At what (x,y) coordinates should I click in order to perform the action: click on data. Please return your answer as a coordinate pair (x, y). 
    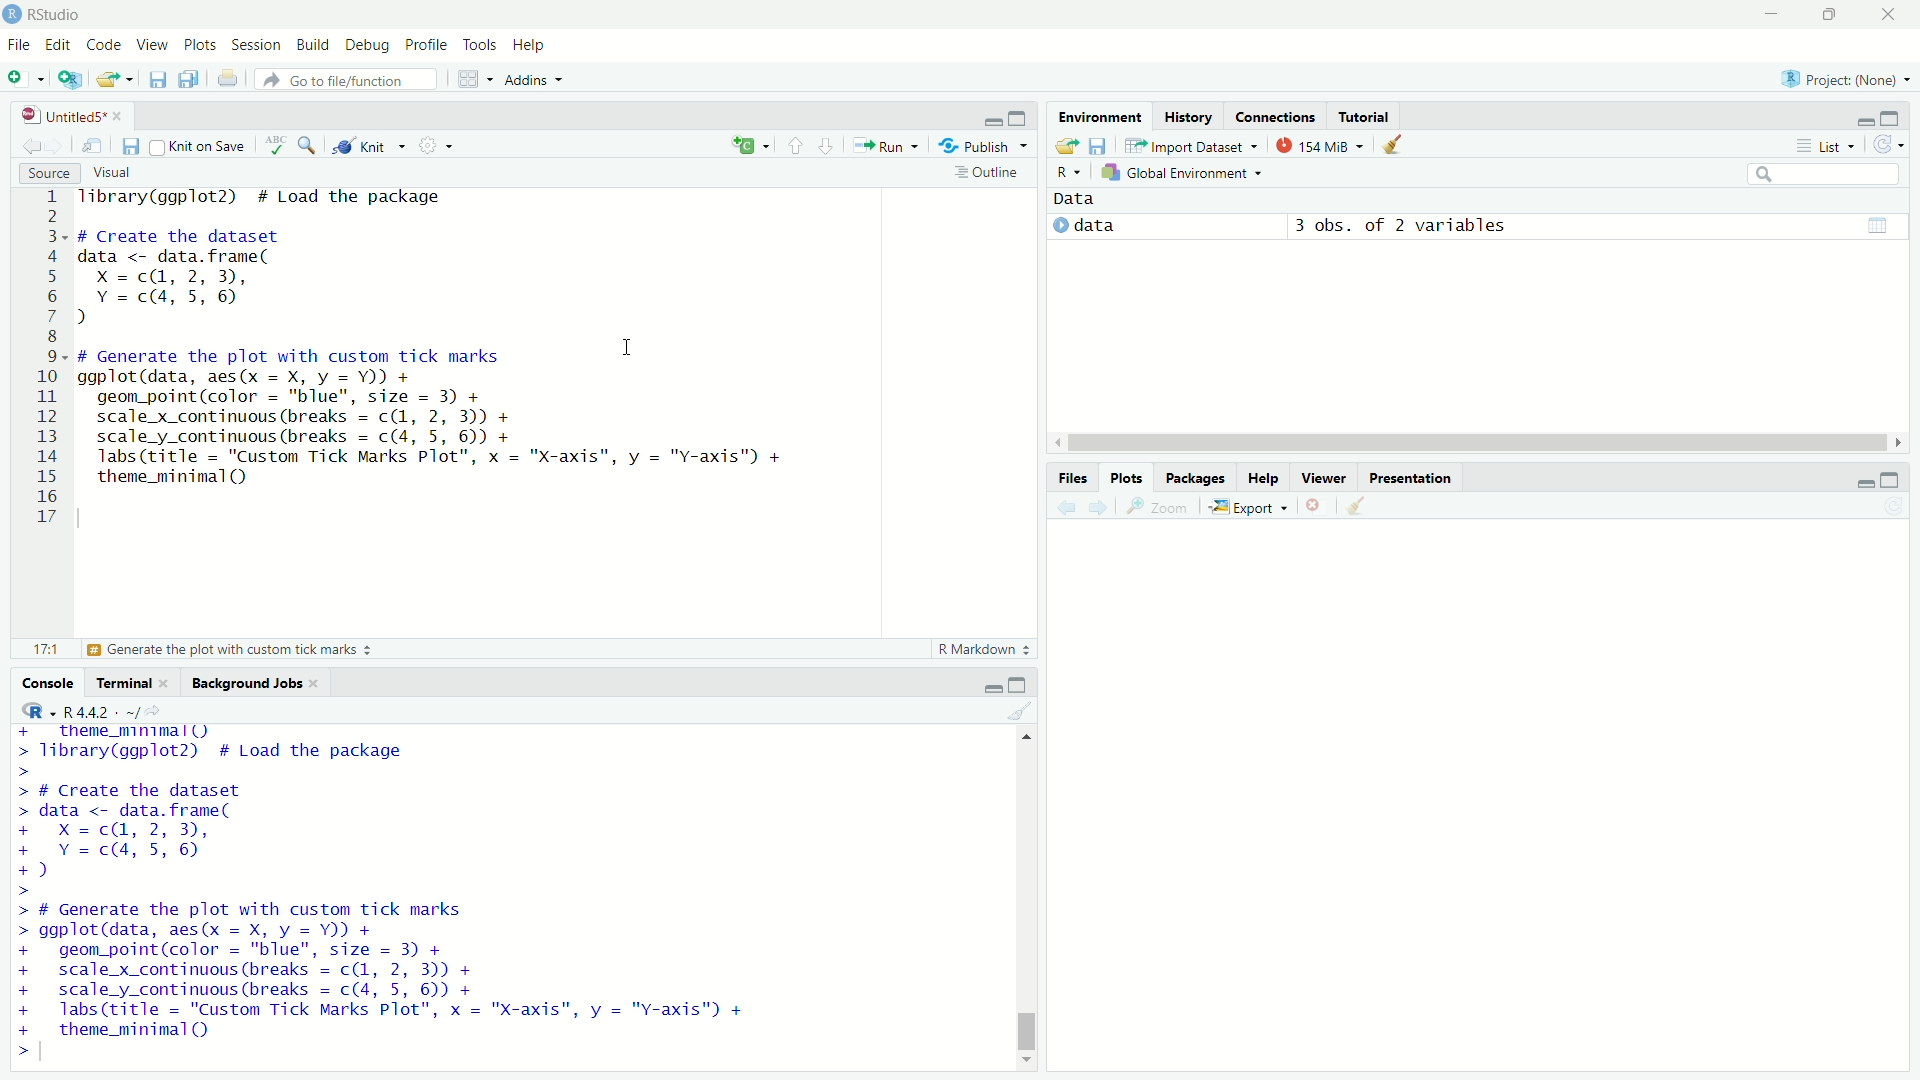
    Looking at the image, I should click on (1090, 199).